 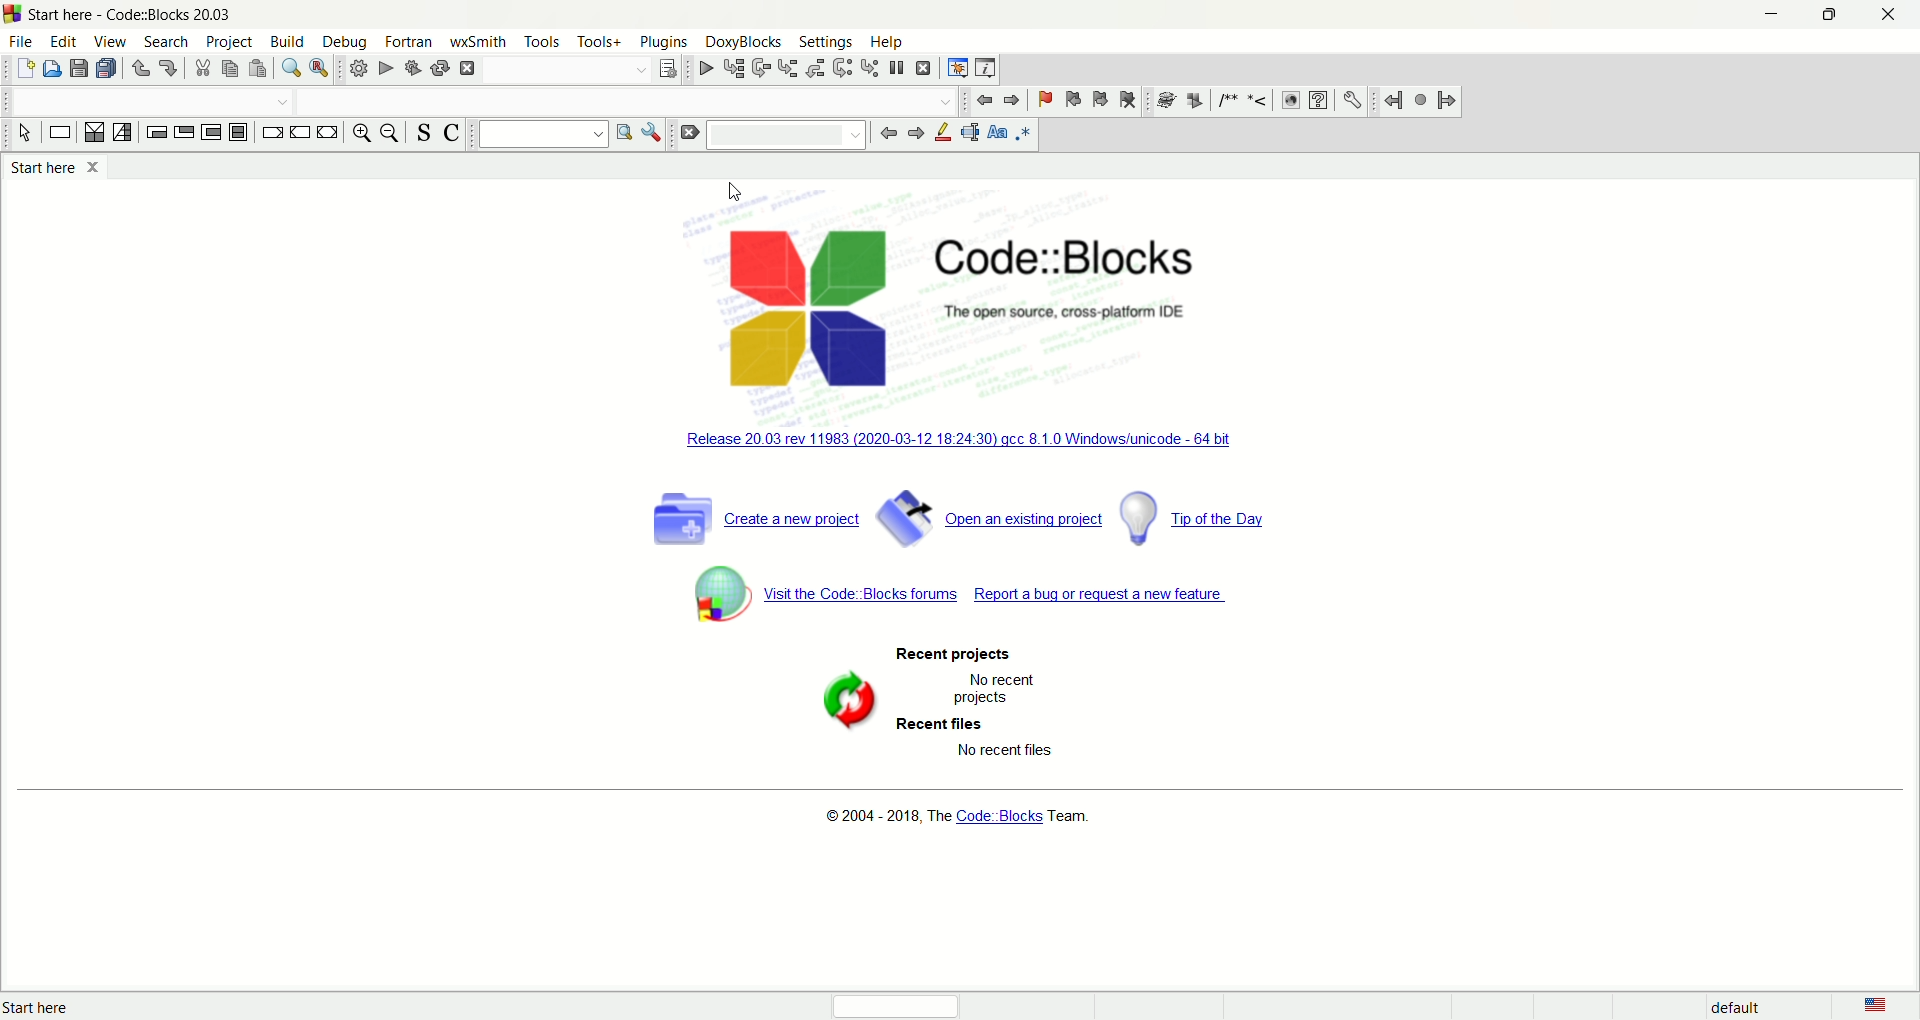 What do you see at coordinates (1393, 101) in the screenshot?
I see `jump back` at bounding box center [1393, 101].